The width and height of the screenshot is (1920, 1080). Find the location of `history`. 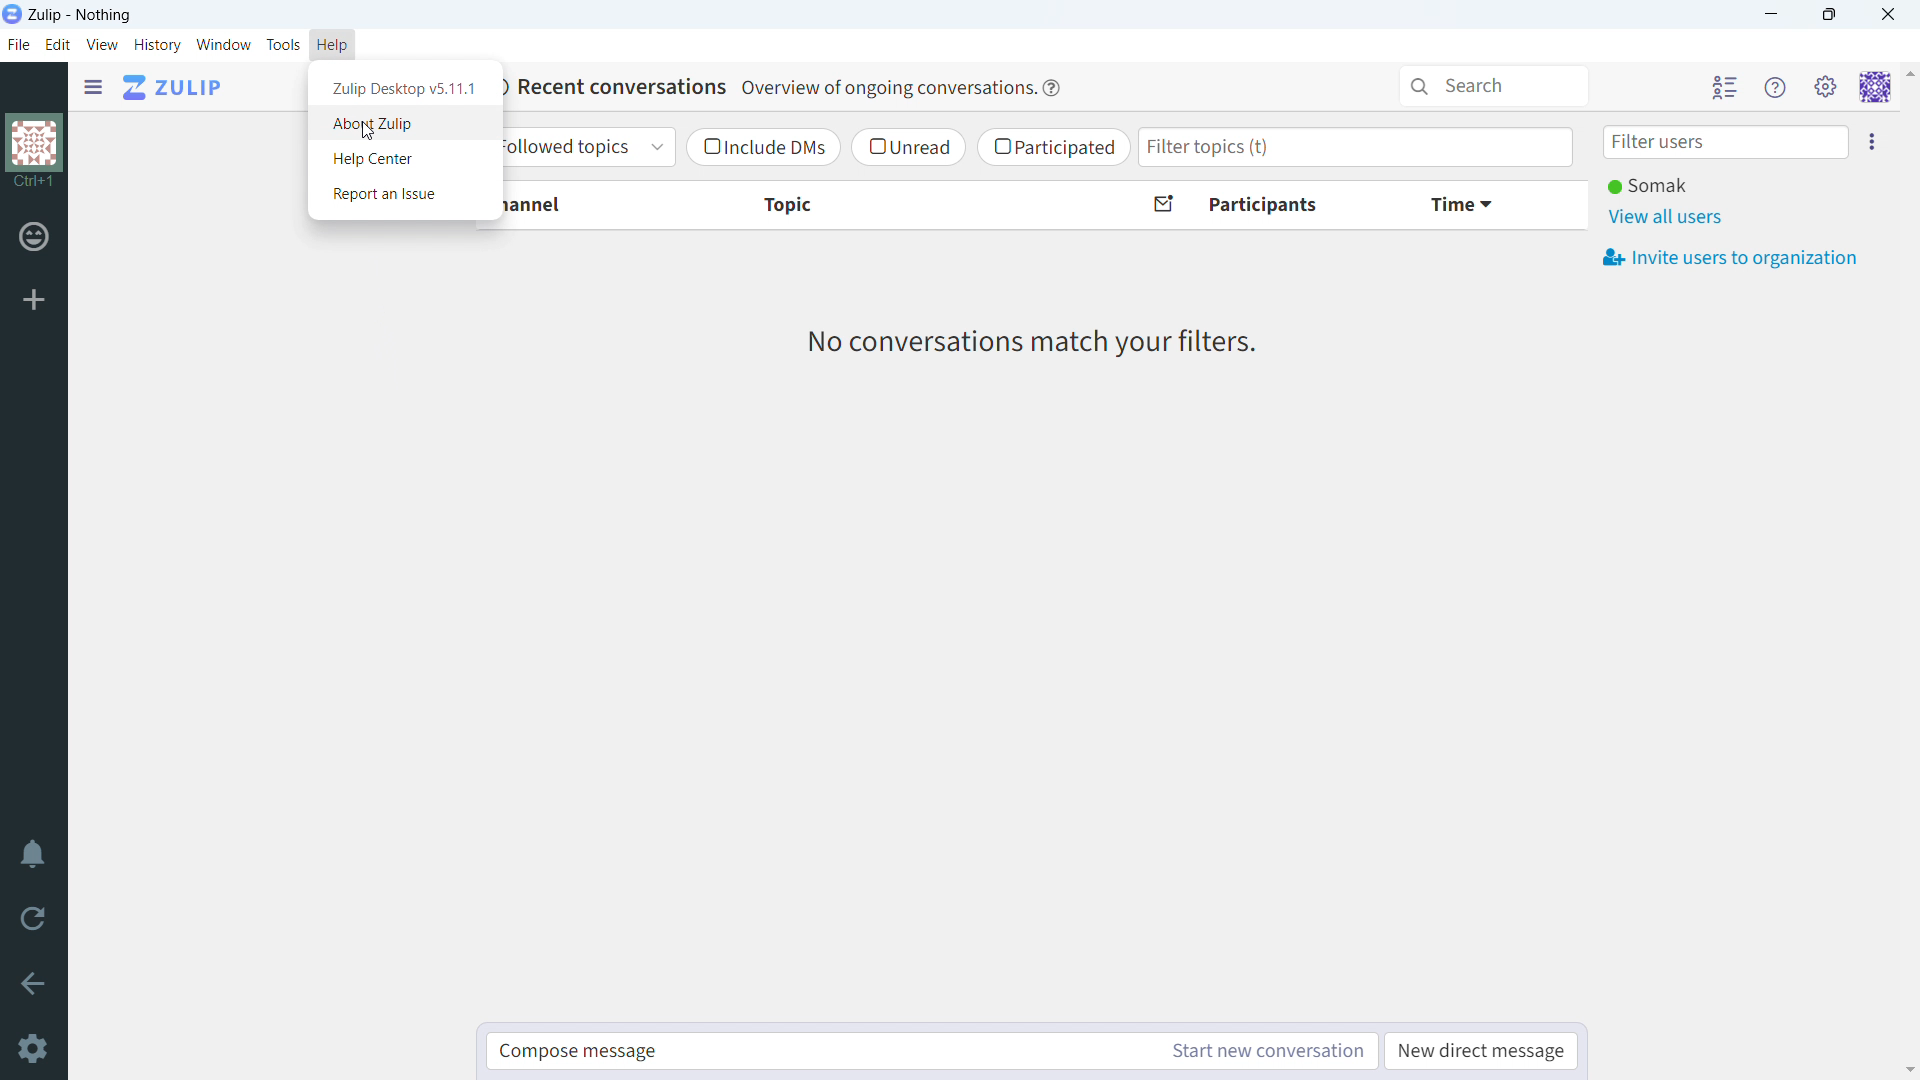

history is located at coordinates (158, 46).